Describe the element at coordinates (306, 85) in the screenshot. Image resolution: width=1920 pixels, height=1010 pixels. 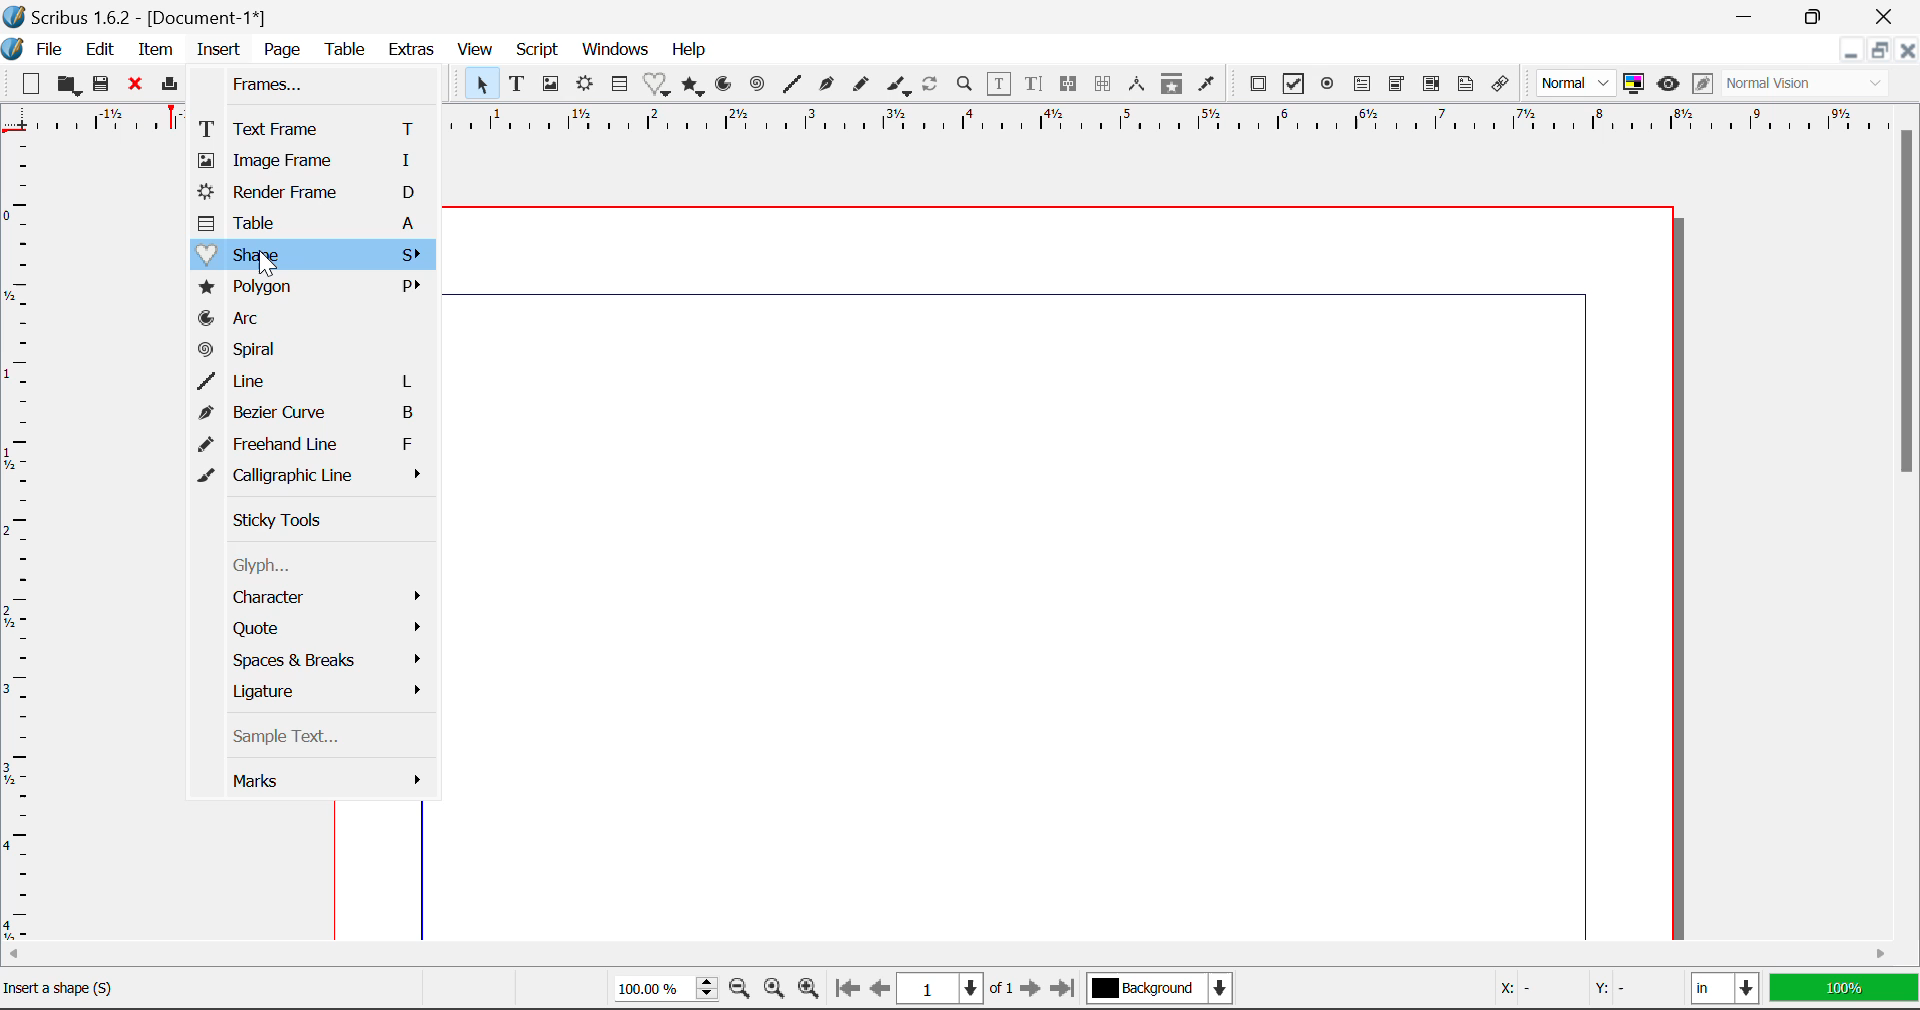
I see `Frames` at that location.